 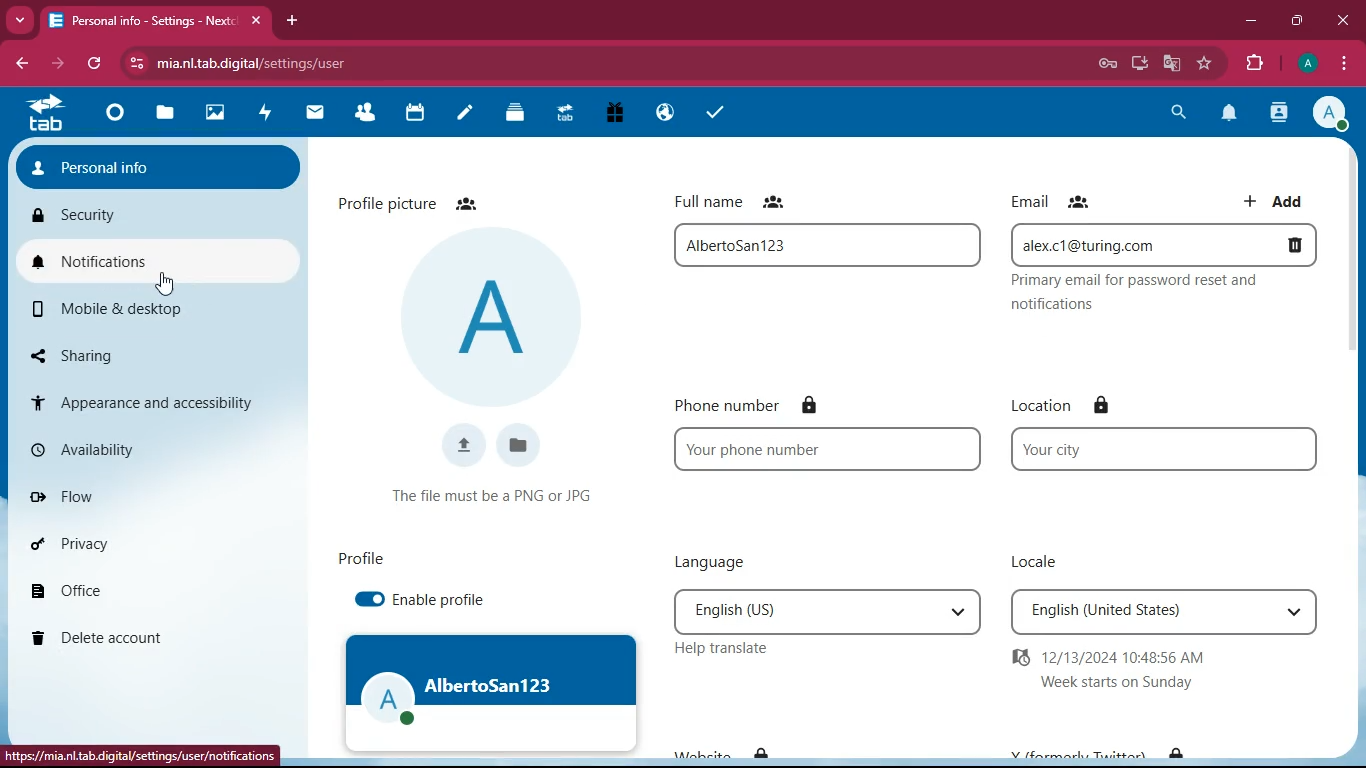 I want to click on profile, so click(x=1308, y=64).